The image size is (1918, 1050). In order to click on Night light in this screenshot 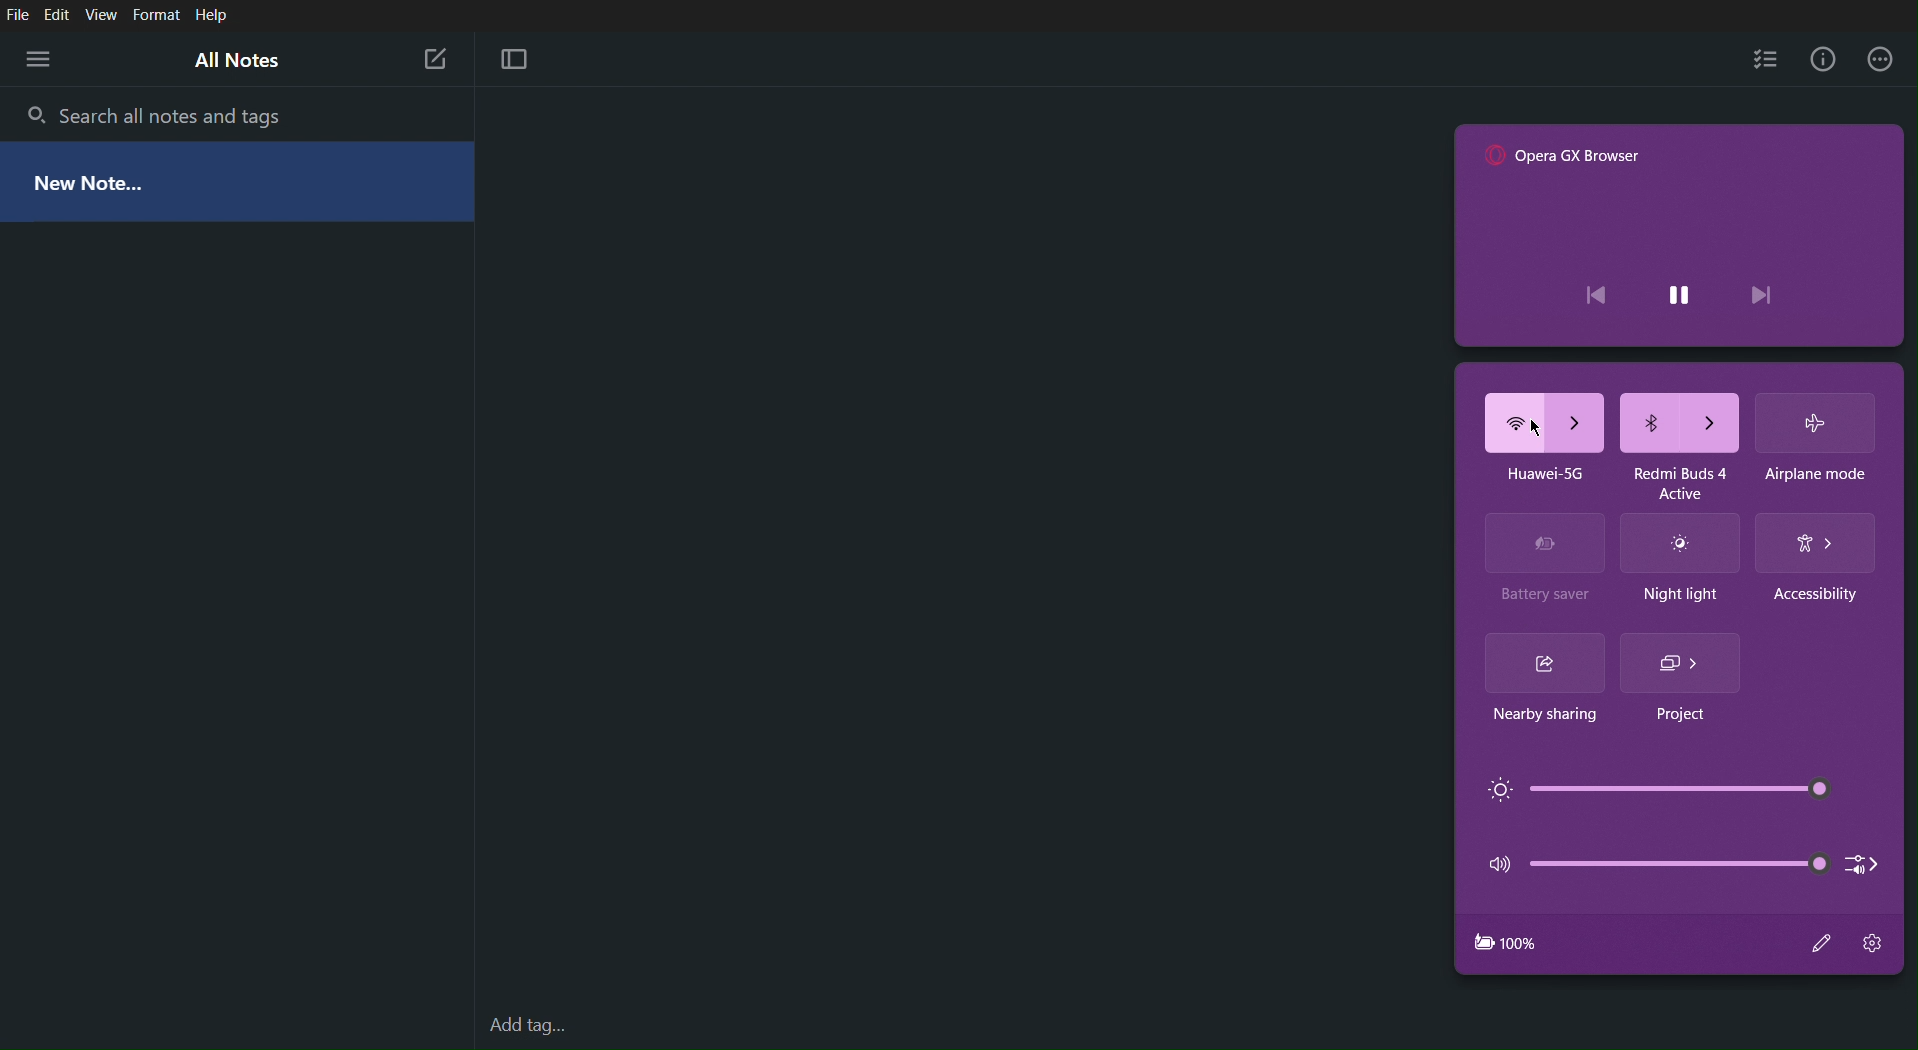, I will do `click(1679, 544)`.